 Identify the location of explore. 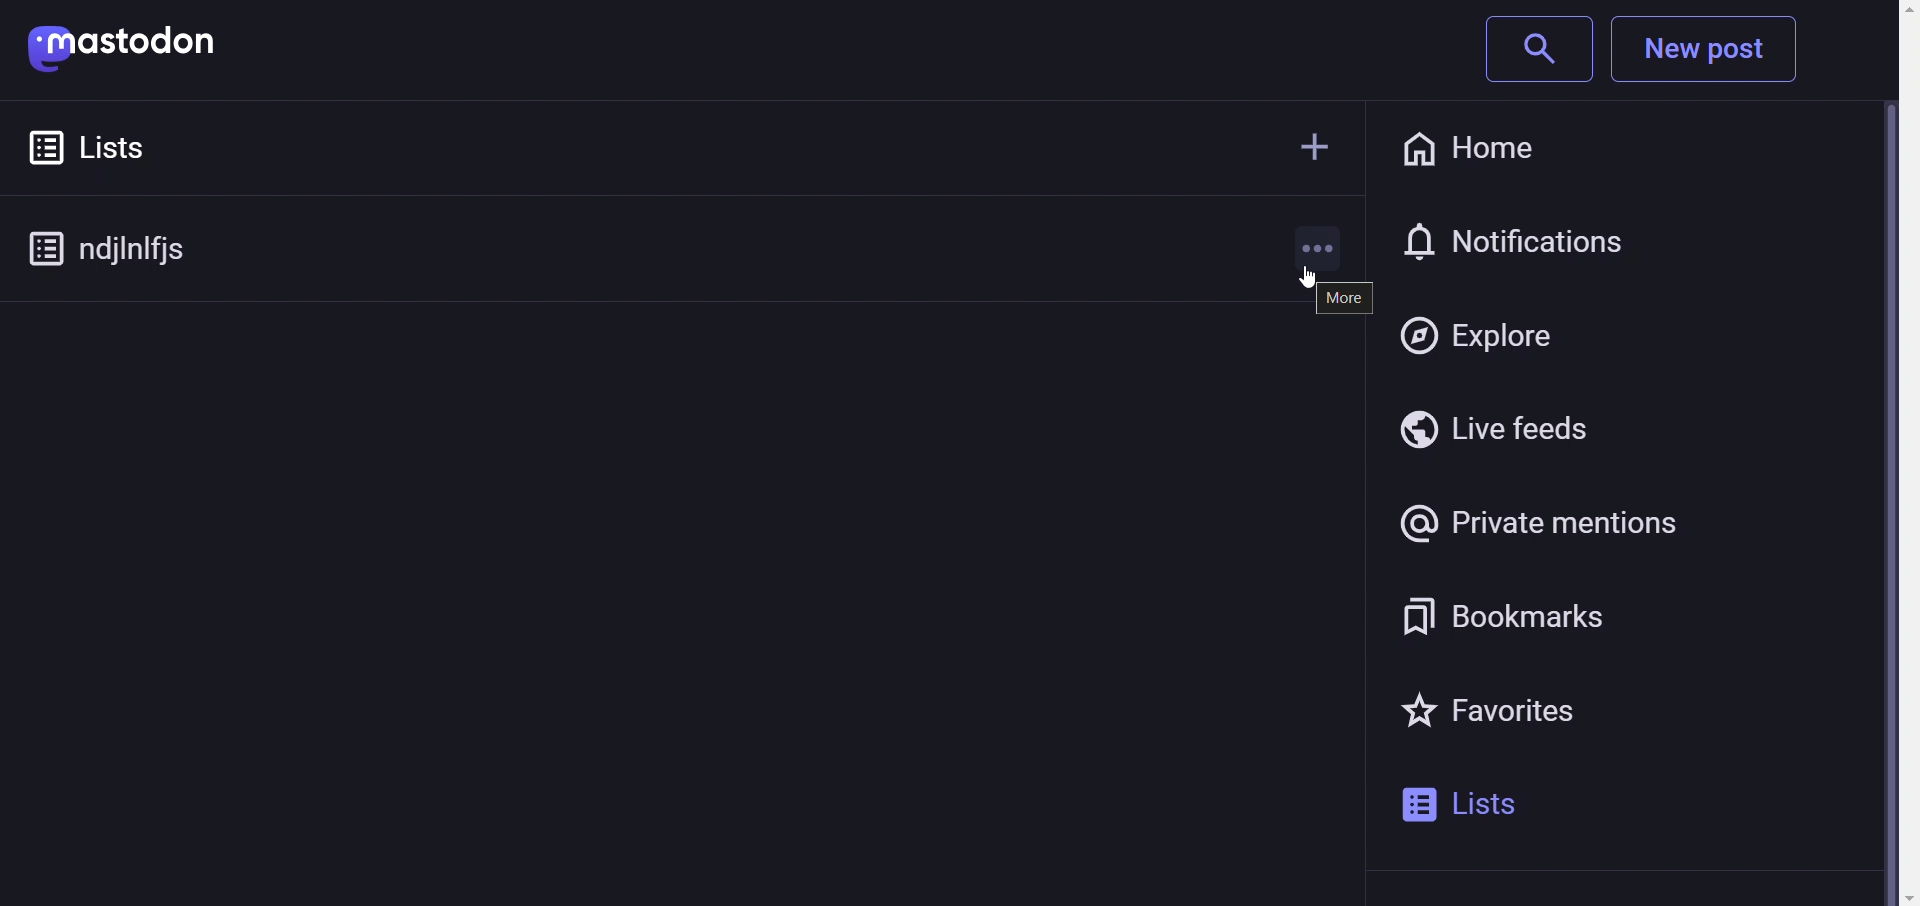
(1481, 335).